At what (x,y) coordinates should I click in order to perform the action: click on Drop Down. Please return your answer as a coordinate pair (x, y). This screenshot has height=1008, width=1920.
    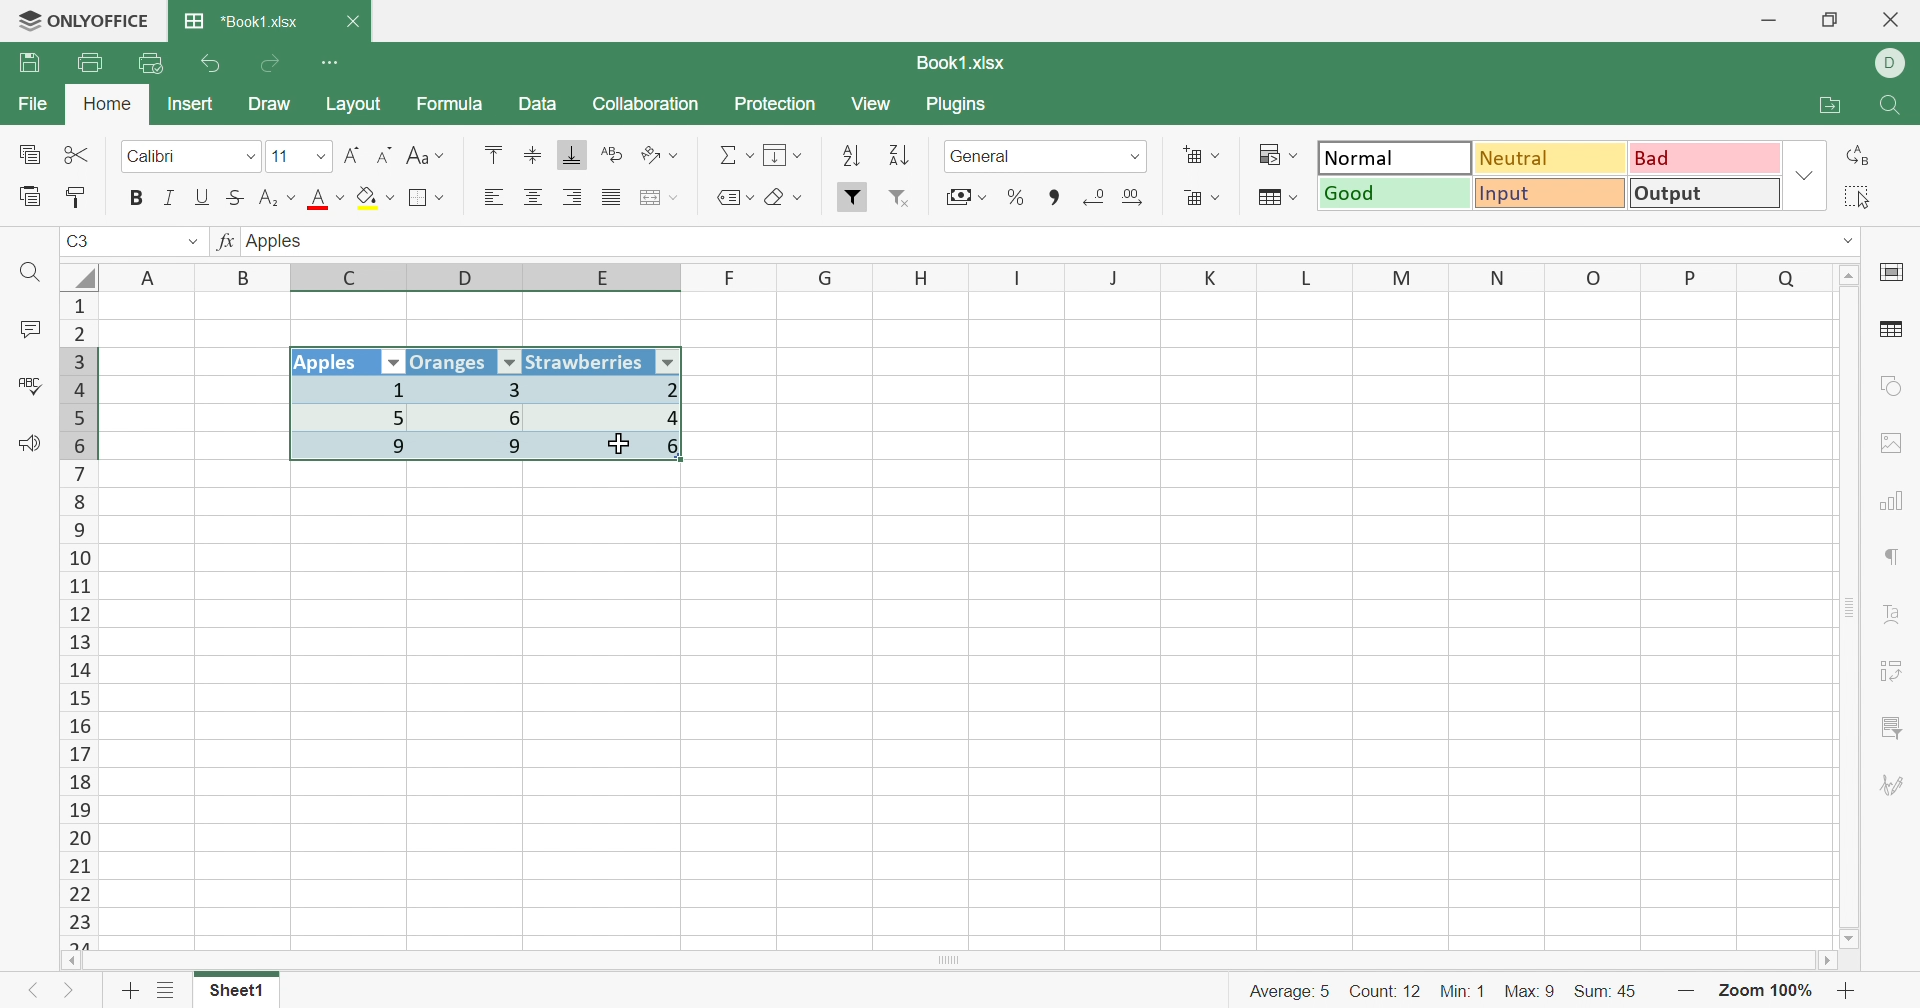
    Looking at the image, I should click on (247, 157).